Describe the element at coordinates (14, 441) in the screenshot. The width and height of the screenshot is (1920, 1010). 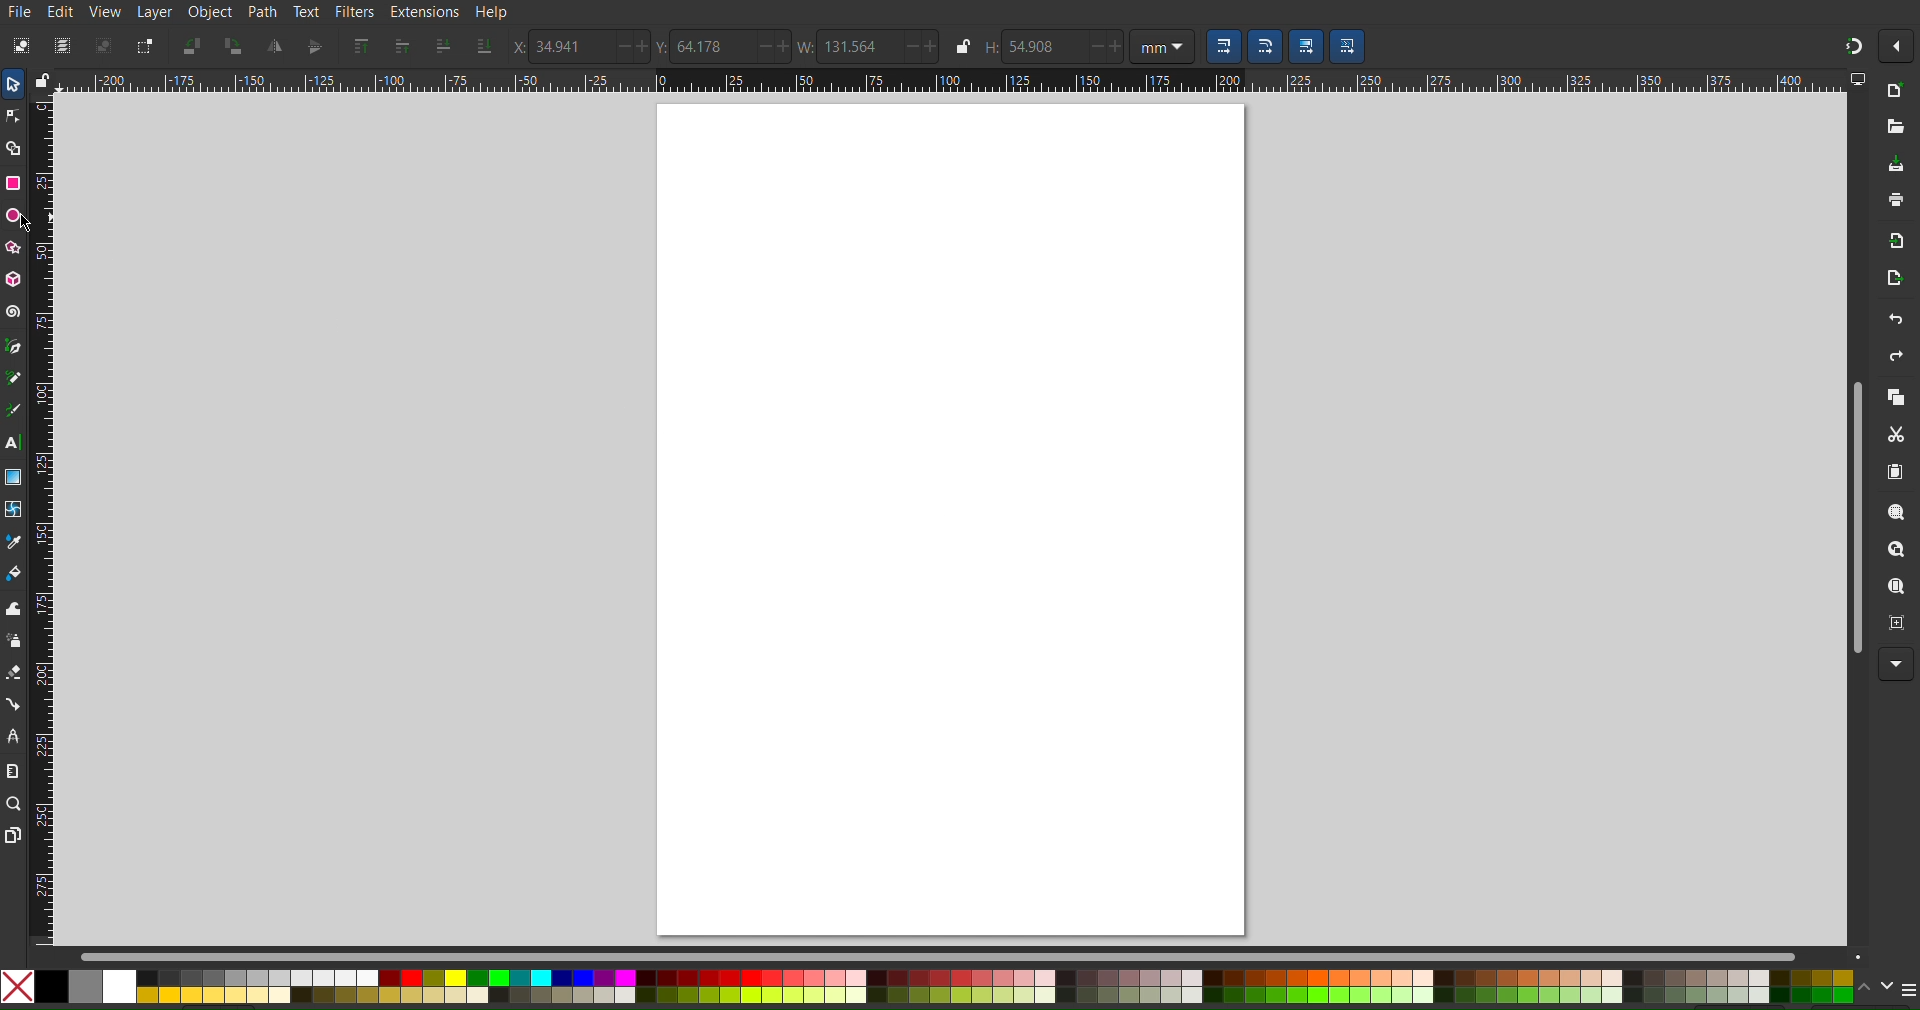
I see `Text Tool` at that location.